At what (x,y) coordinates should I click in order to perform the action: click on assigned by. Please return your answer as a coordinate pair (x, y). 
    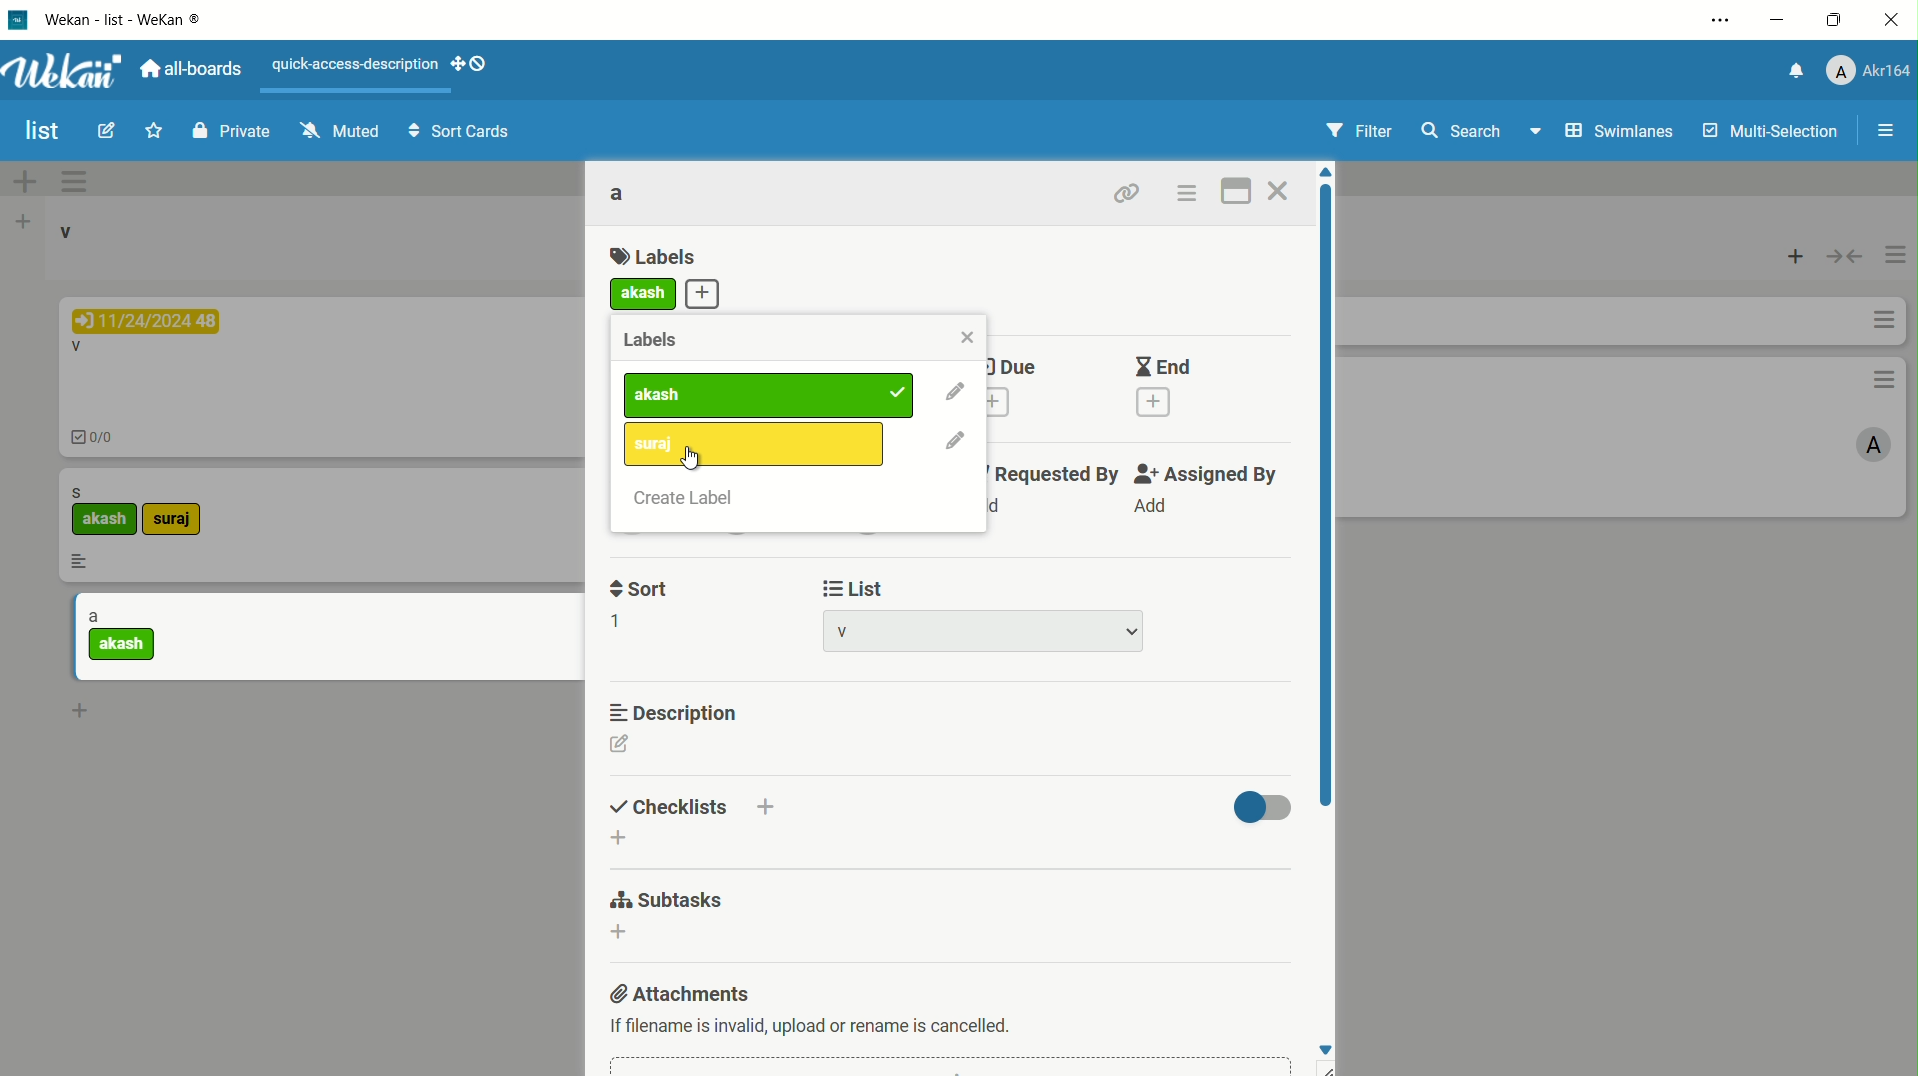
    Looking at the image, I should click on (1205, 471).